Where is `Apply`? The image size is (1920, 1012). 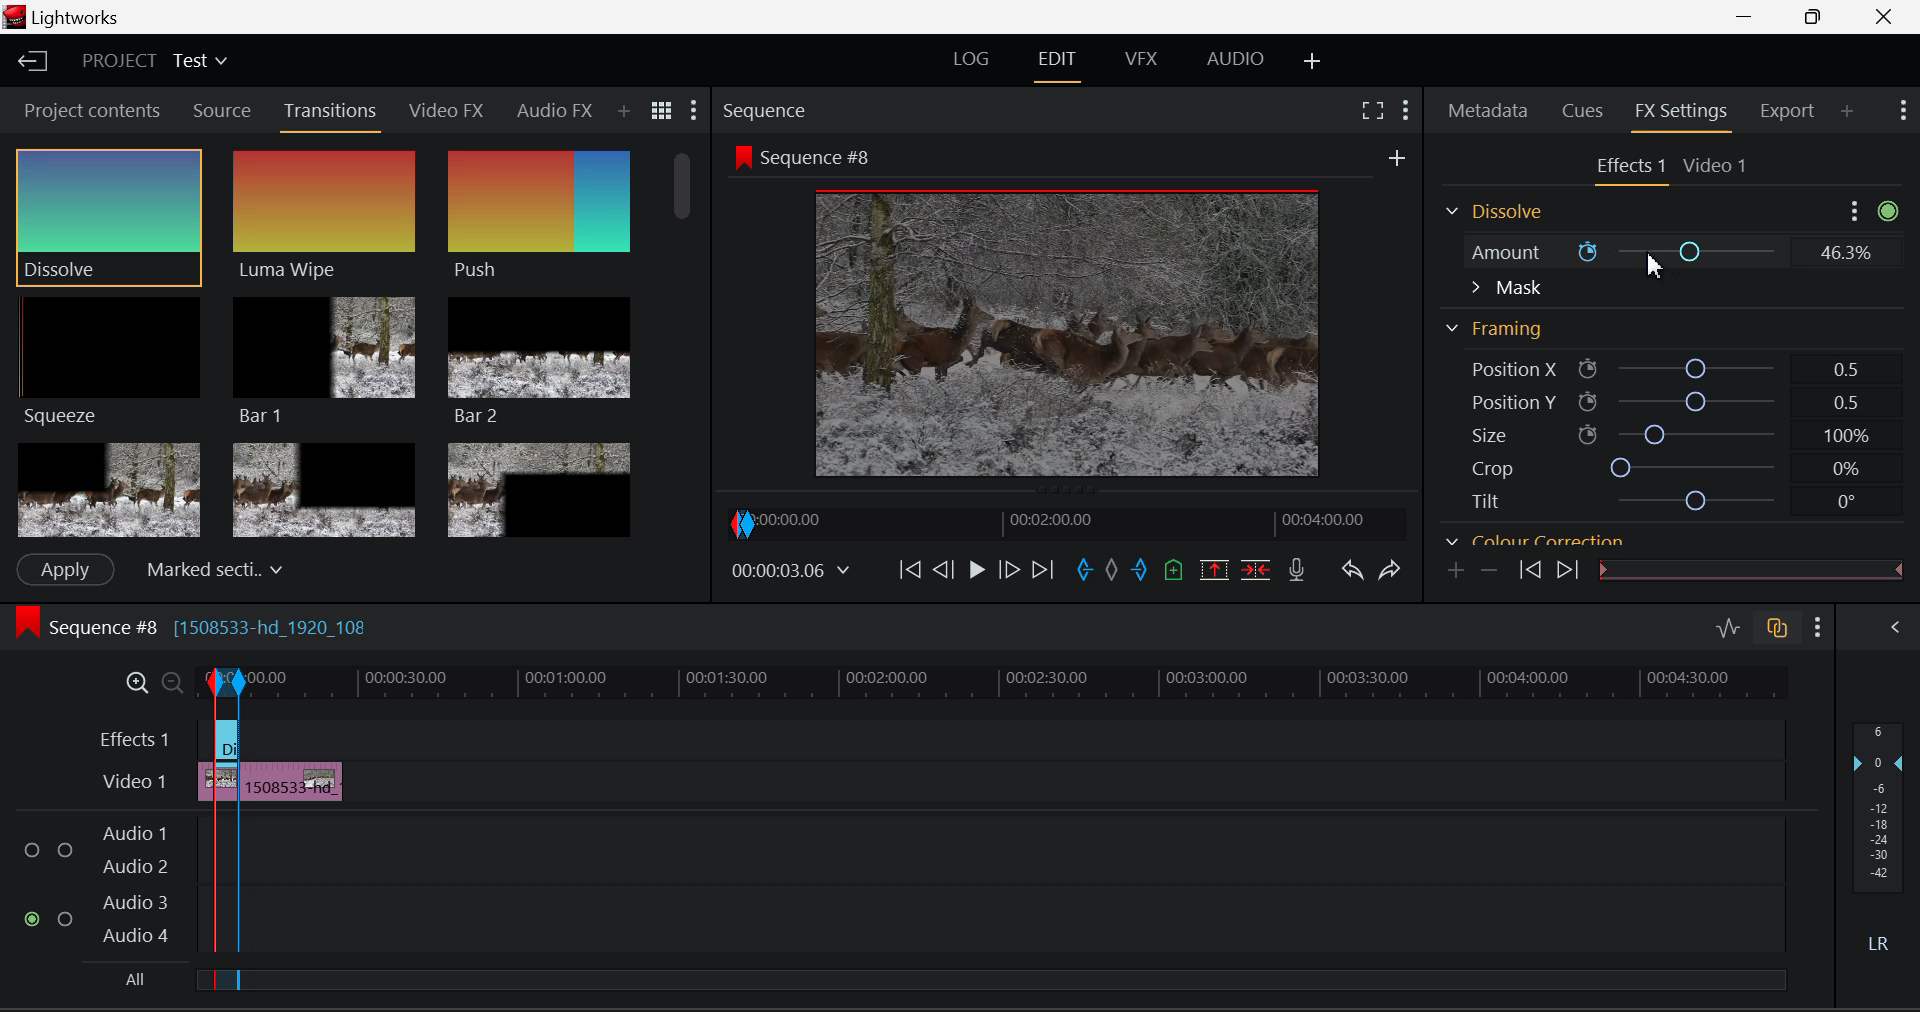
Apply is located at coordinates (66, 570).